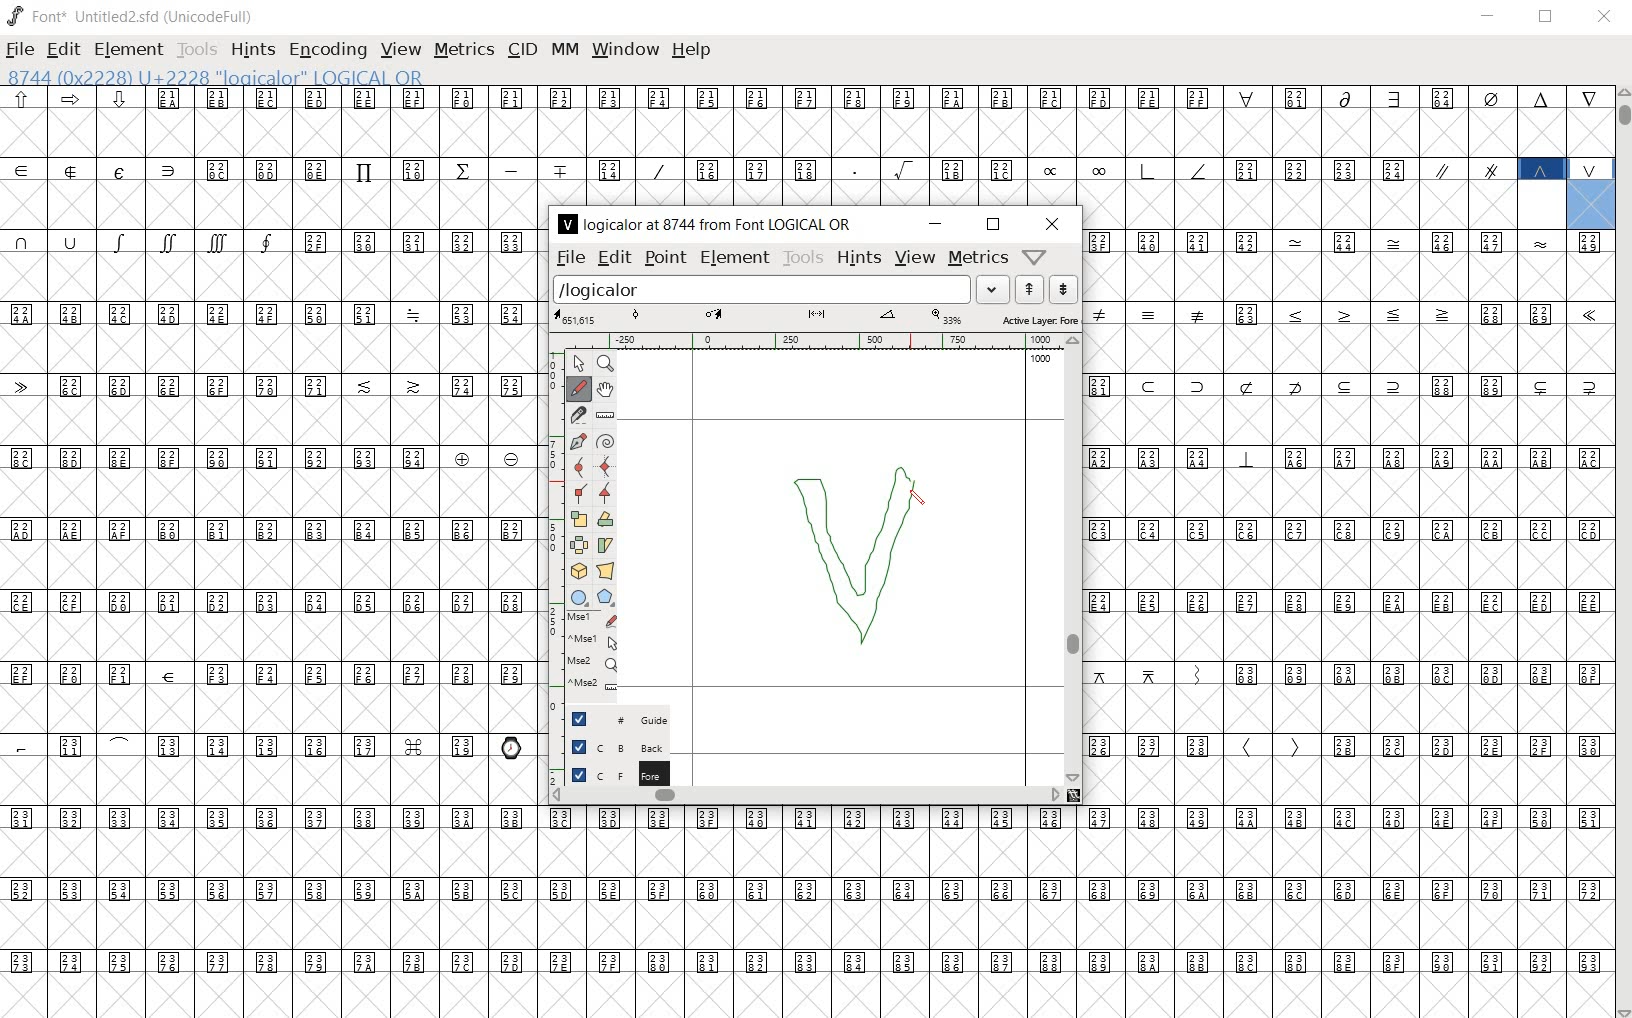  Describe the element at coordinates (603, 466) in the screenshot. I see `add a curve point always either horizontal or vertical` at that location.